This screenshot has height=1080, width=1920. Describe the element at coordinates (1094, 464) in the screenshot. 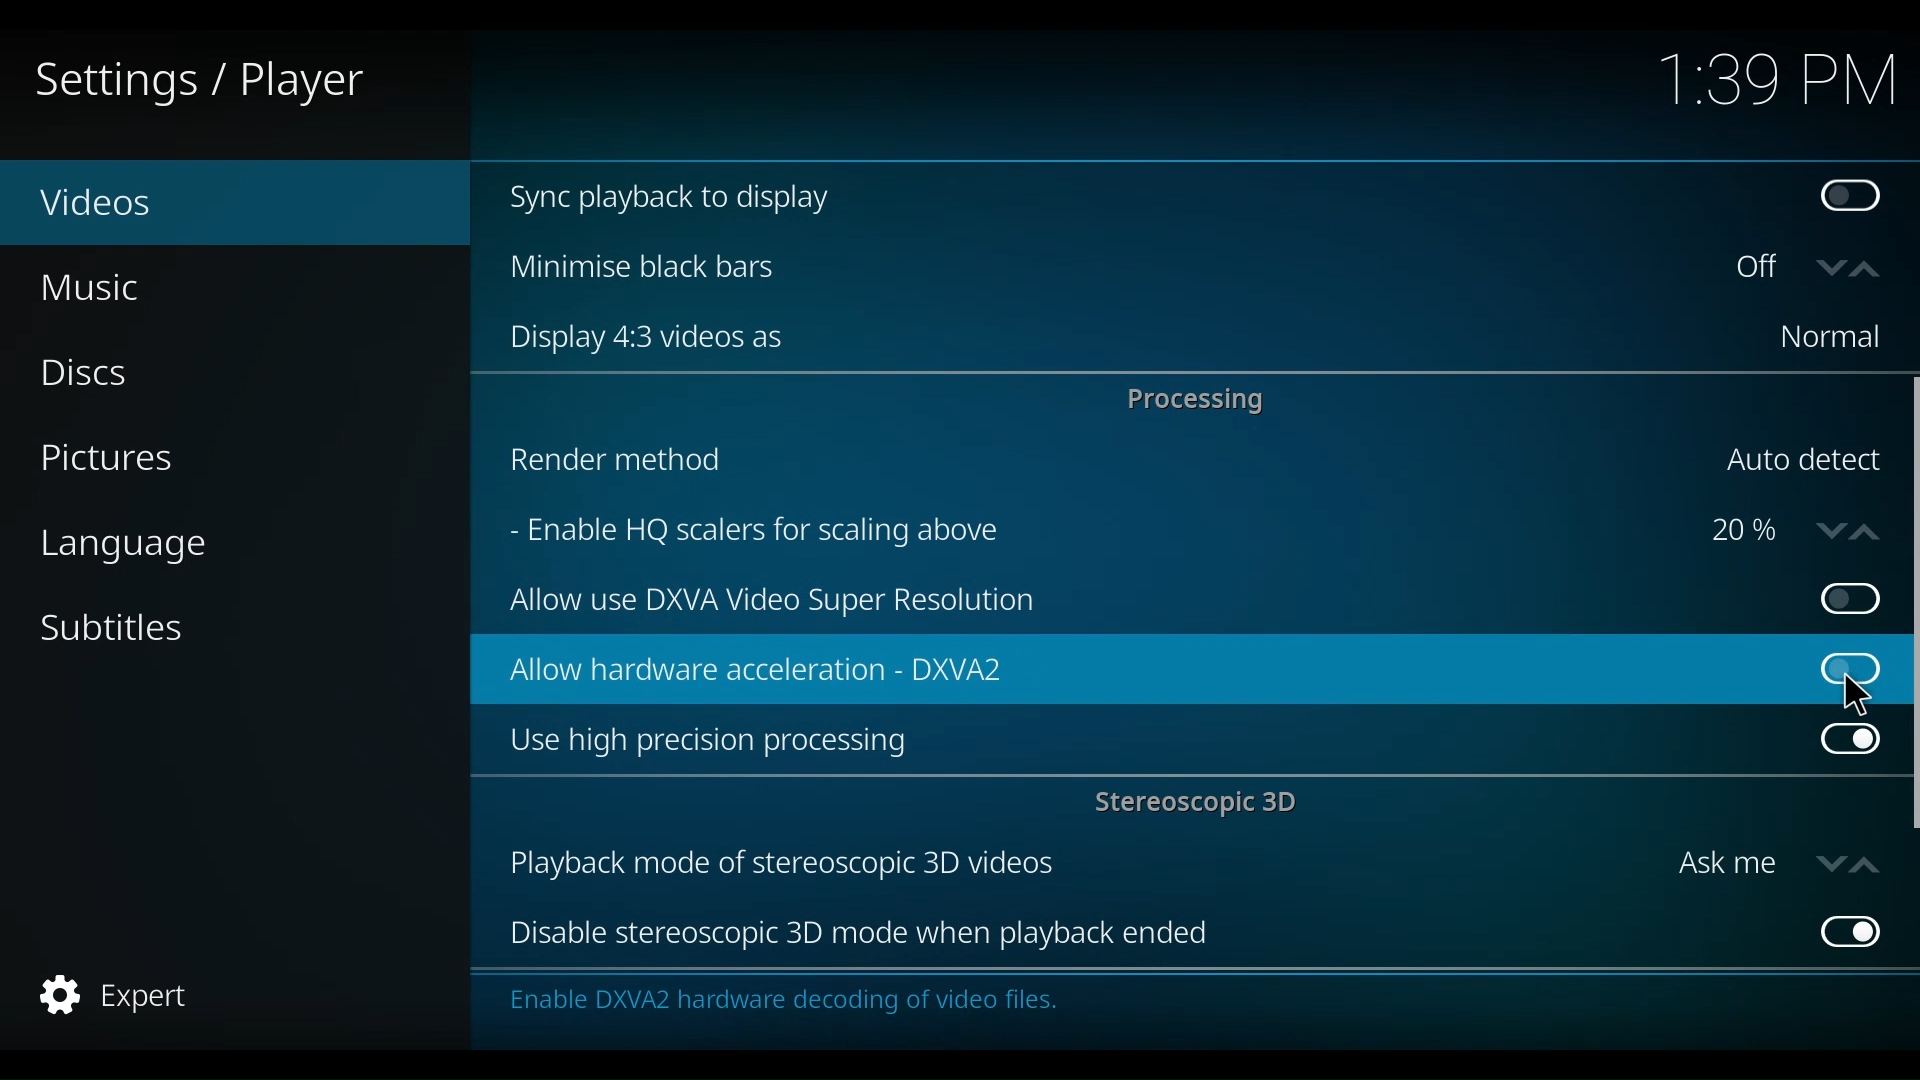

I see `Render method` at that location.